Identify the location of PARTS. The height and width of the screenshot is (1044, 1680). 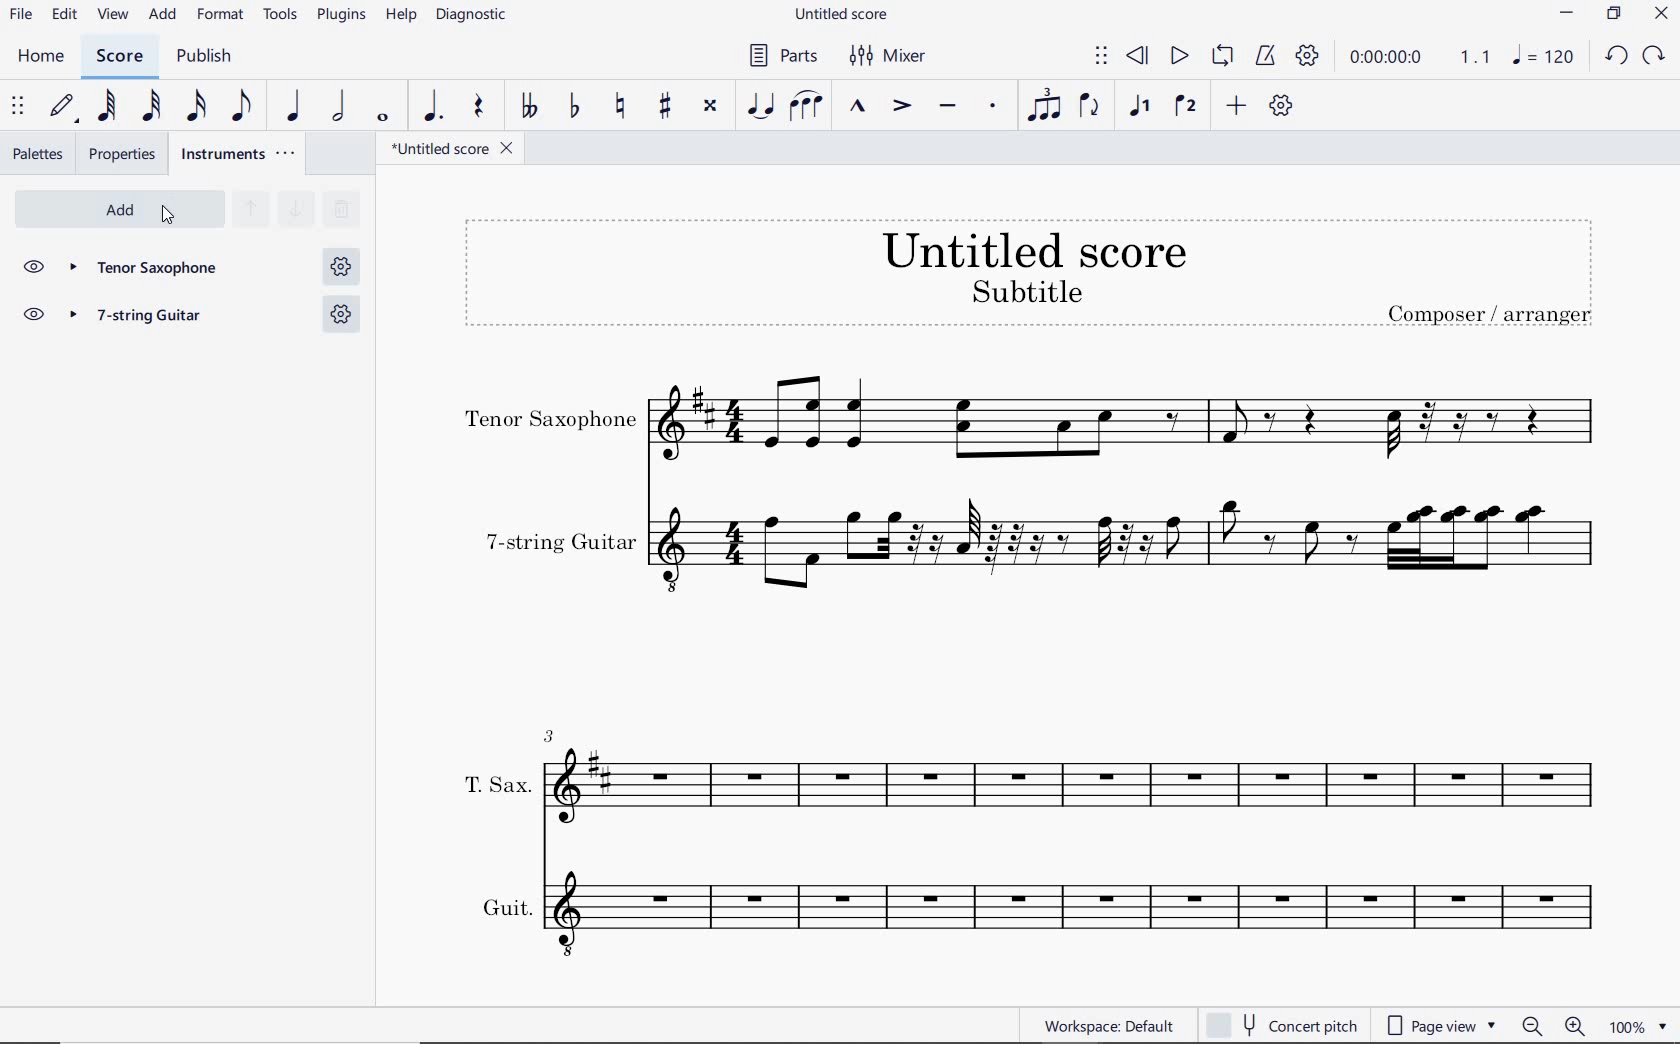
(779, 53).